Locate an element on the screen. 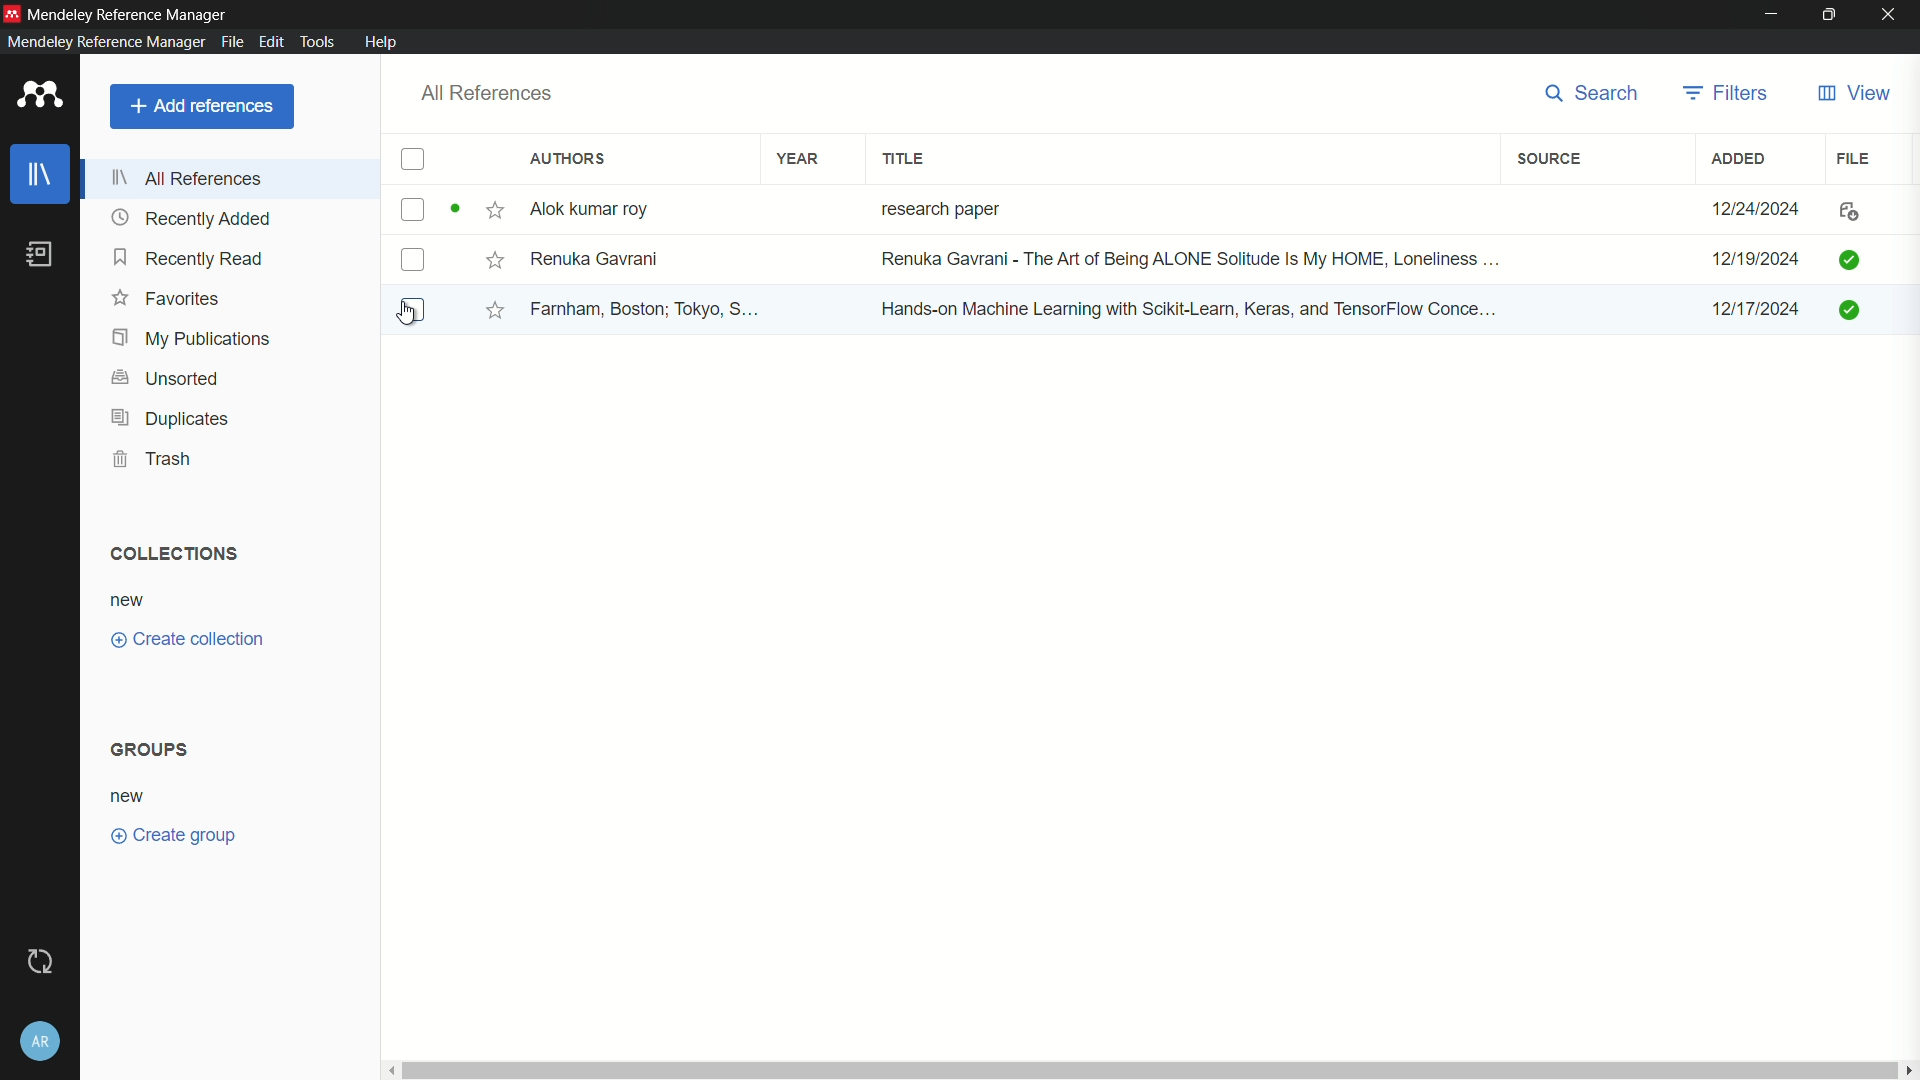 Image resolution: width=1920 pixels, height=1080 pixels. Mendeley Reference Manager is located at coordinates (107, 41).